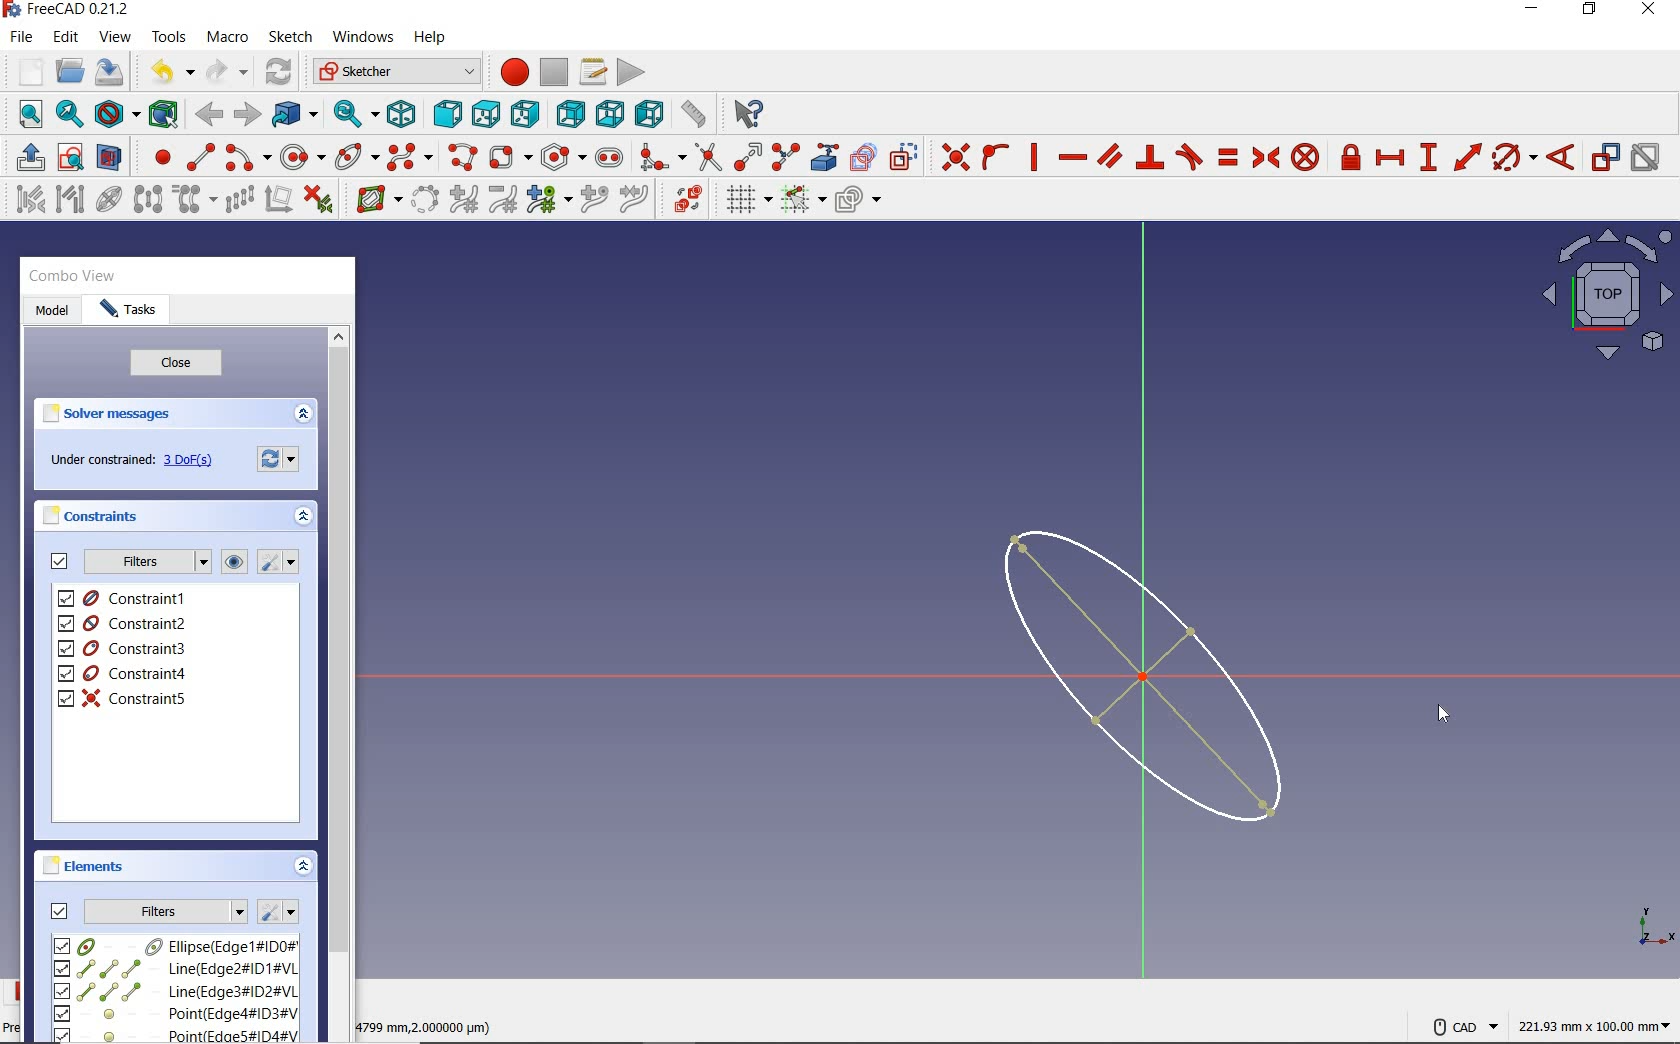 The image size is (1680, 1044). I want to click on toggle construction geometry, so click(904, 156).